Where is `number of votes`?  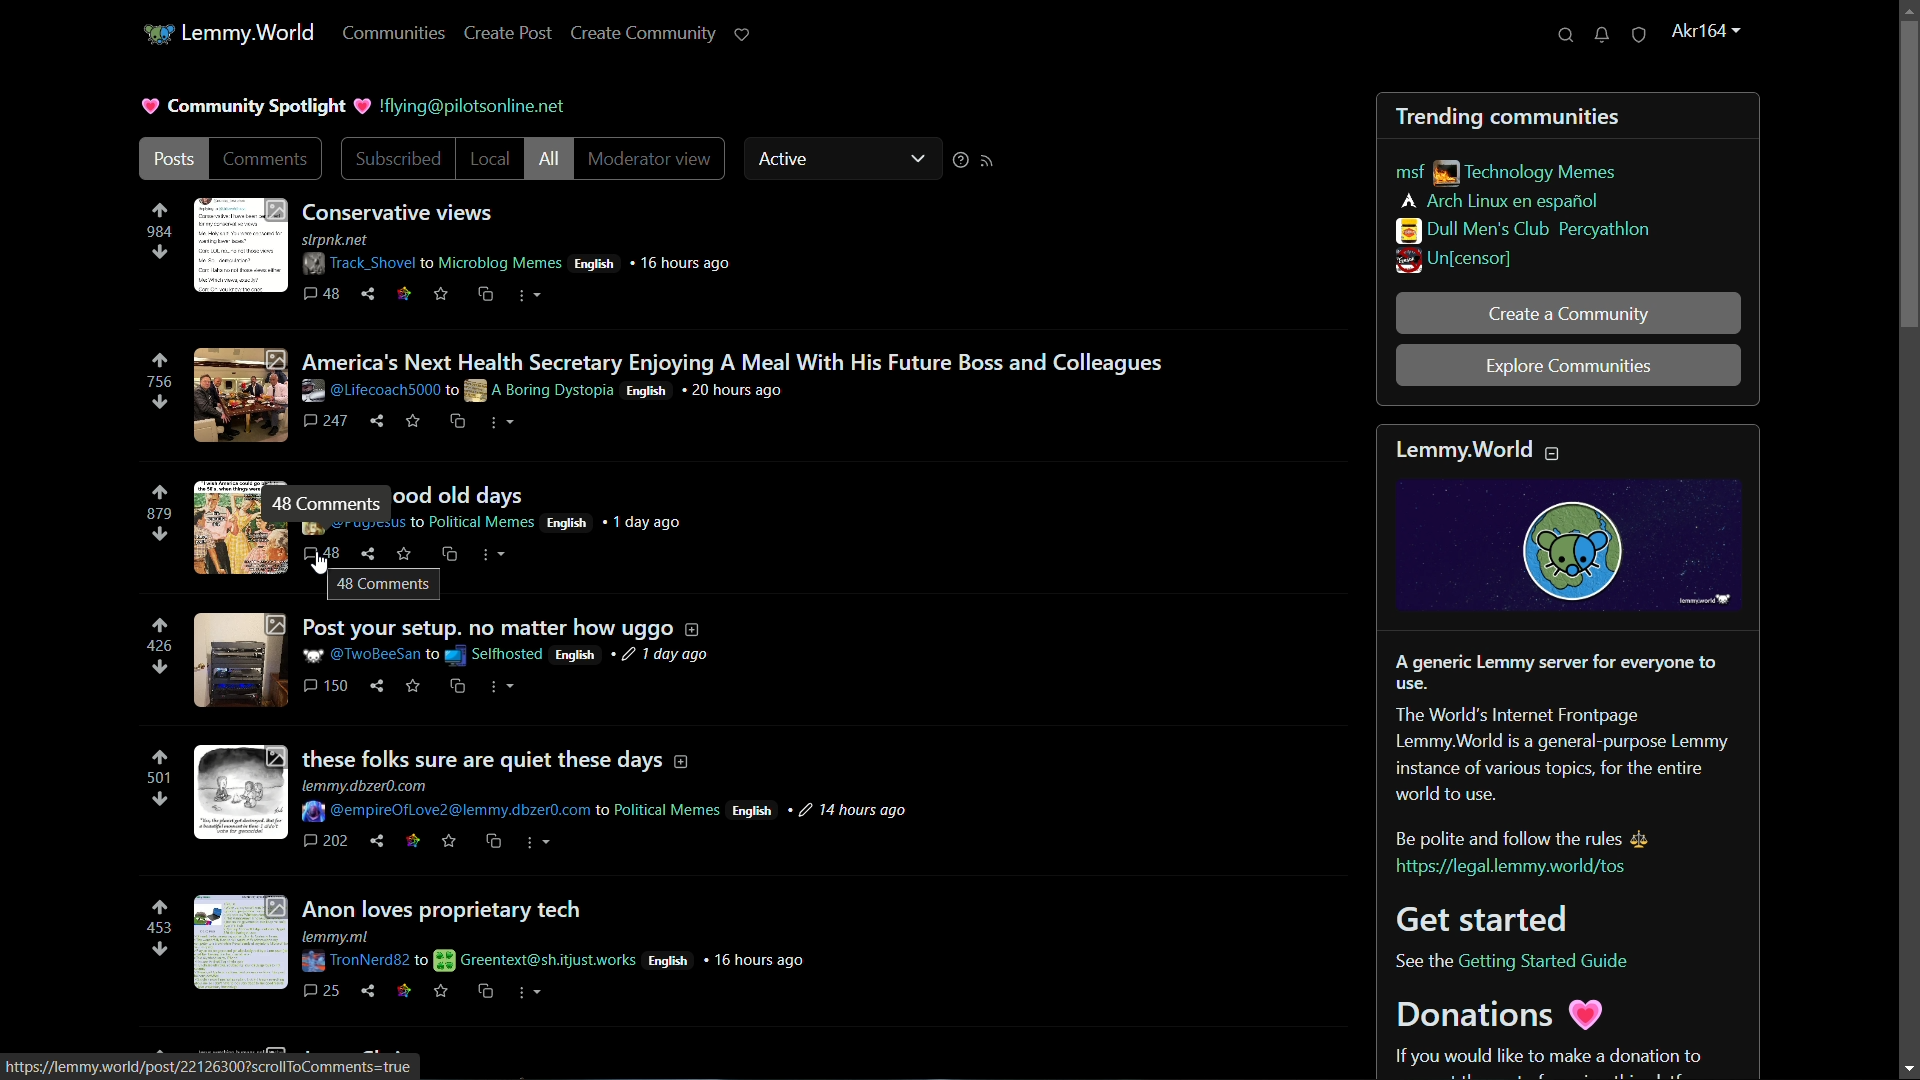
number of votes is located at coordinates (158, 231).